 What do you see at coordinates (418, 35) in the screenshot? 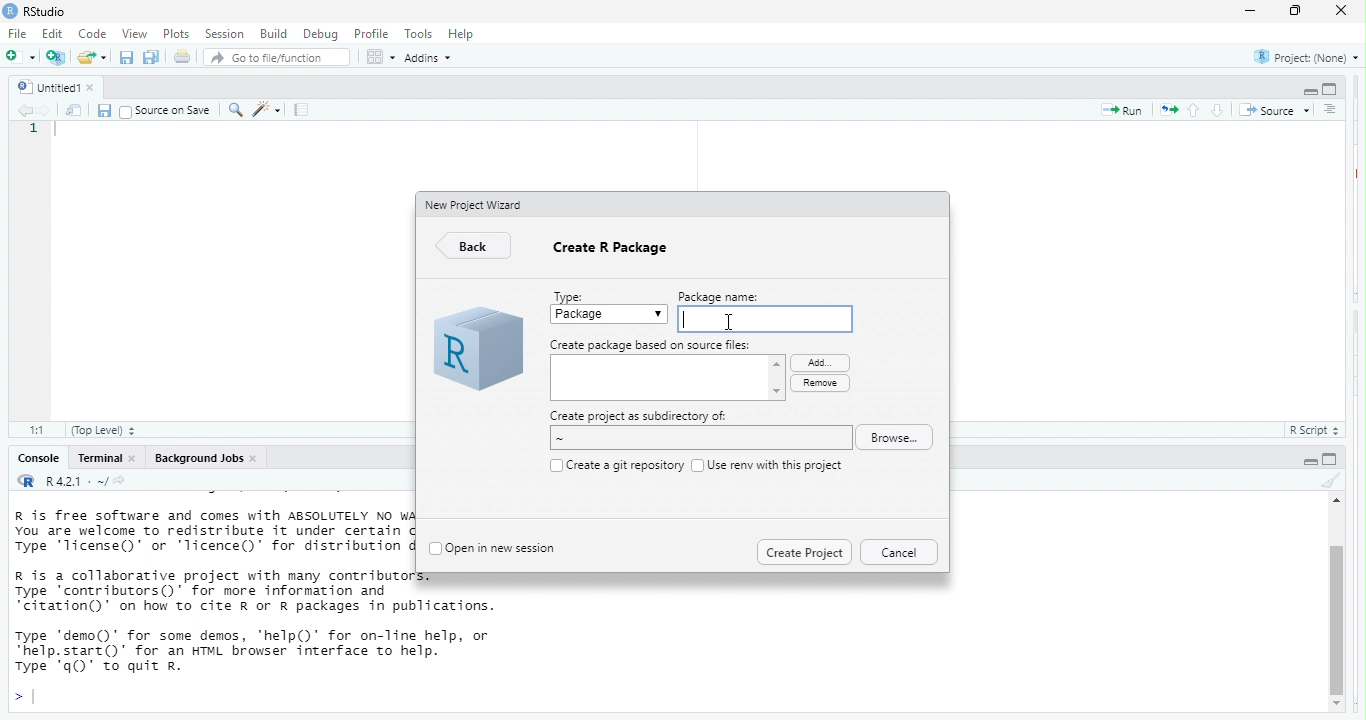
I see `Tools` at bounding box center [418, 35].